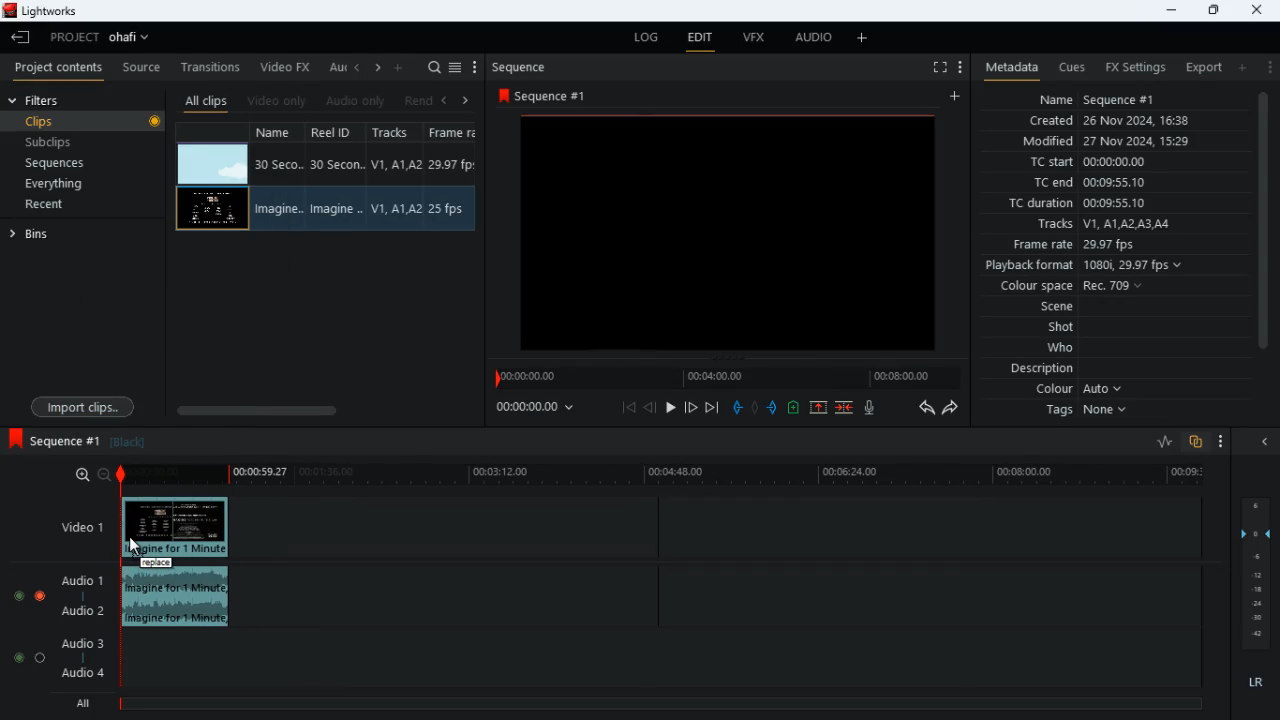 The image size is (1280, 720). What do you see at coordinates (818, 409) in the screenshot?
I see `up` at bounding box center [818, 409].